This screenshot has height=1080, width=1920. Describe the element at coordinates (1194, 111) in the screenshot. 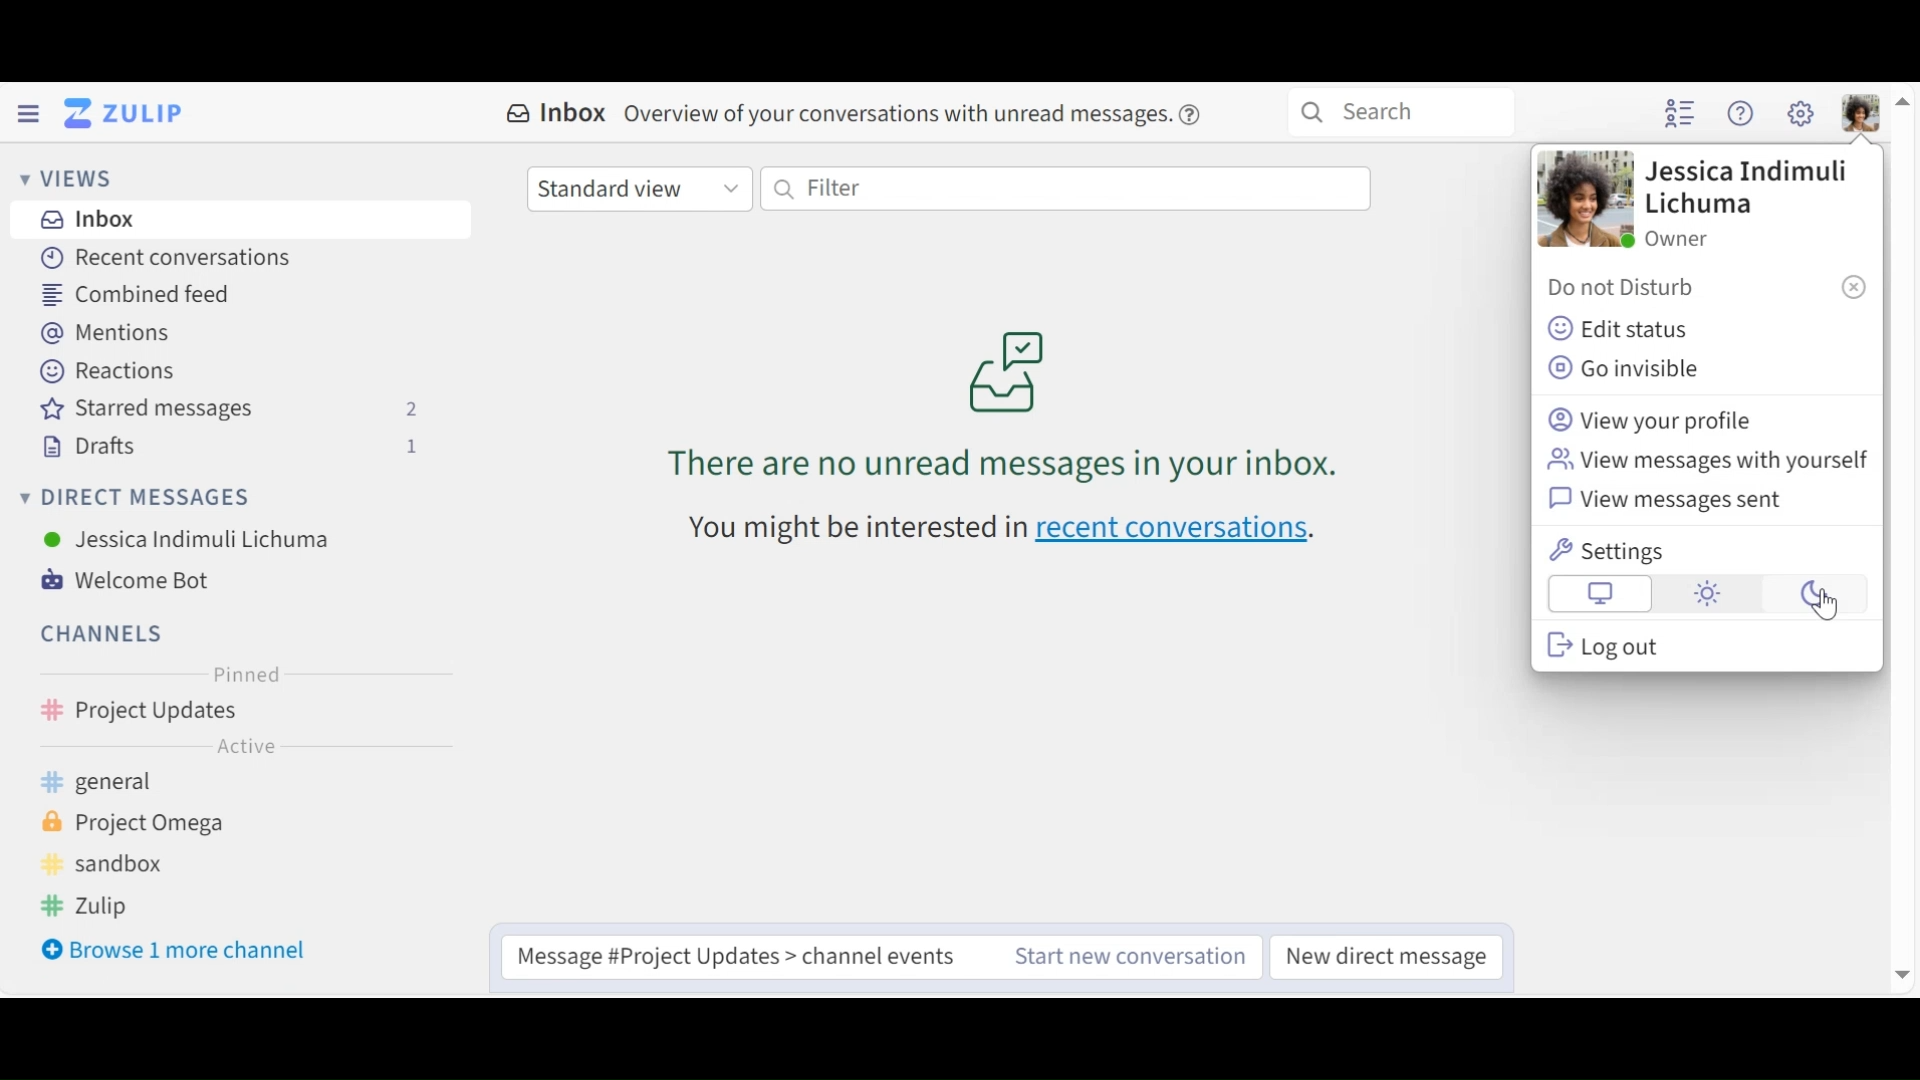

I see `Help` at that location.